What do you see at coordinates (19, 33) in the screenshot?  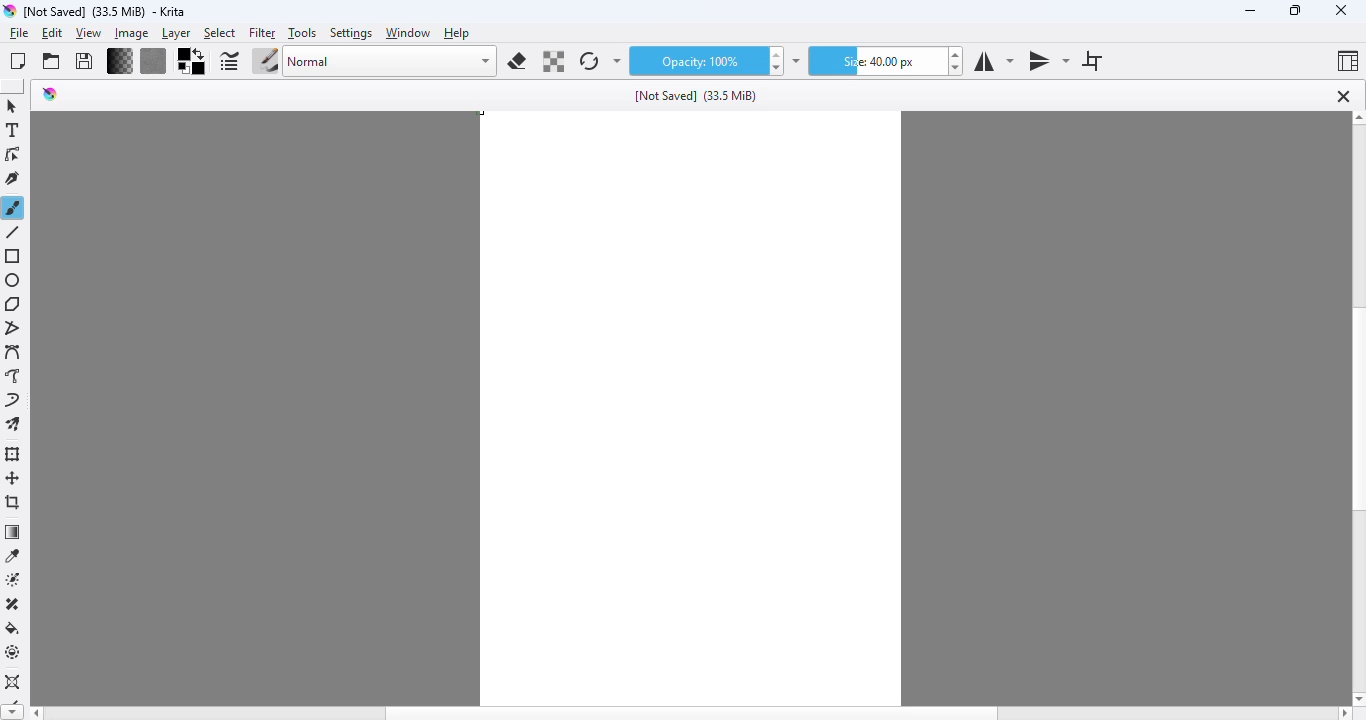 I see `file` at bounding box center [19, 33].